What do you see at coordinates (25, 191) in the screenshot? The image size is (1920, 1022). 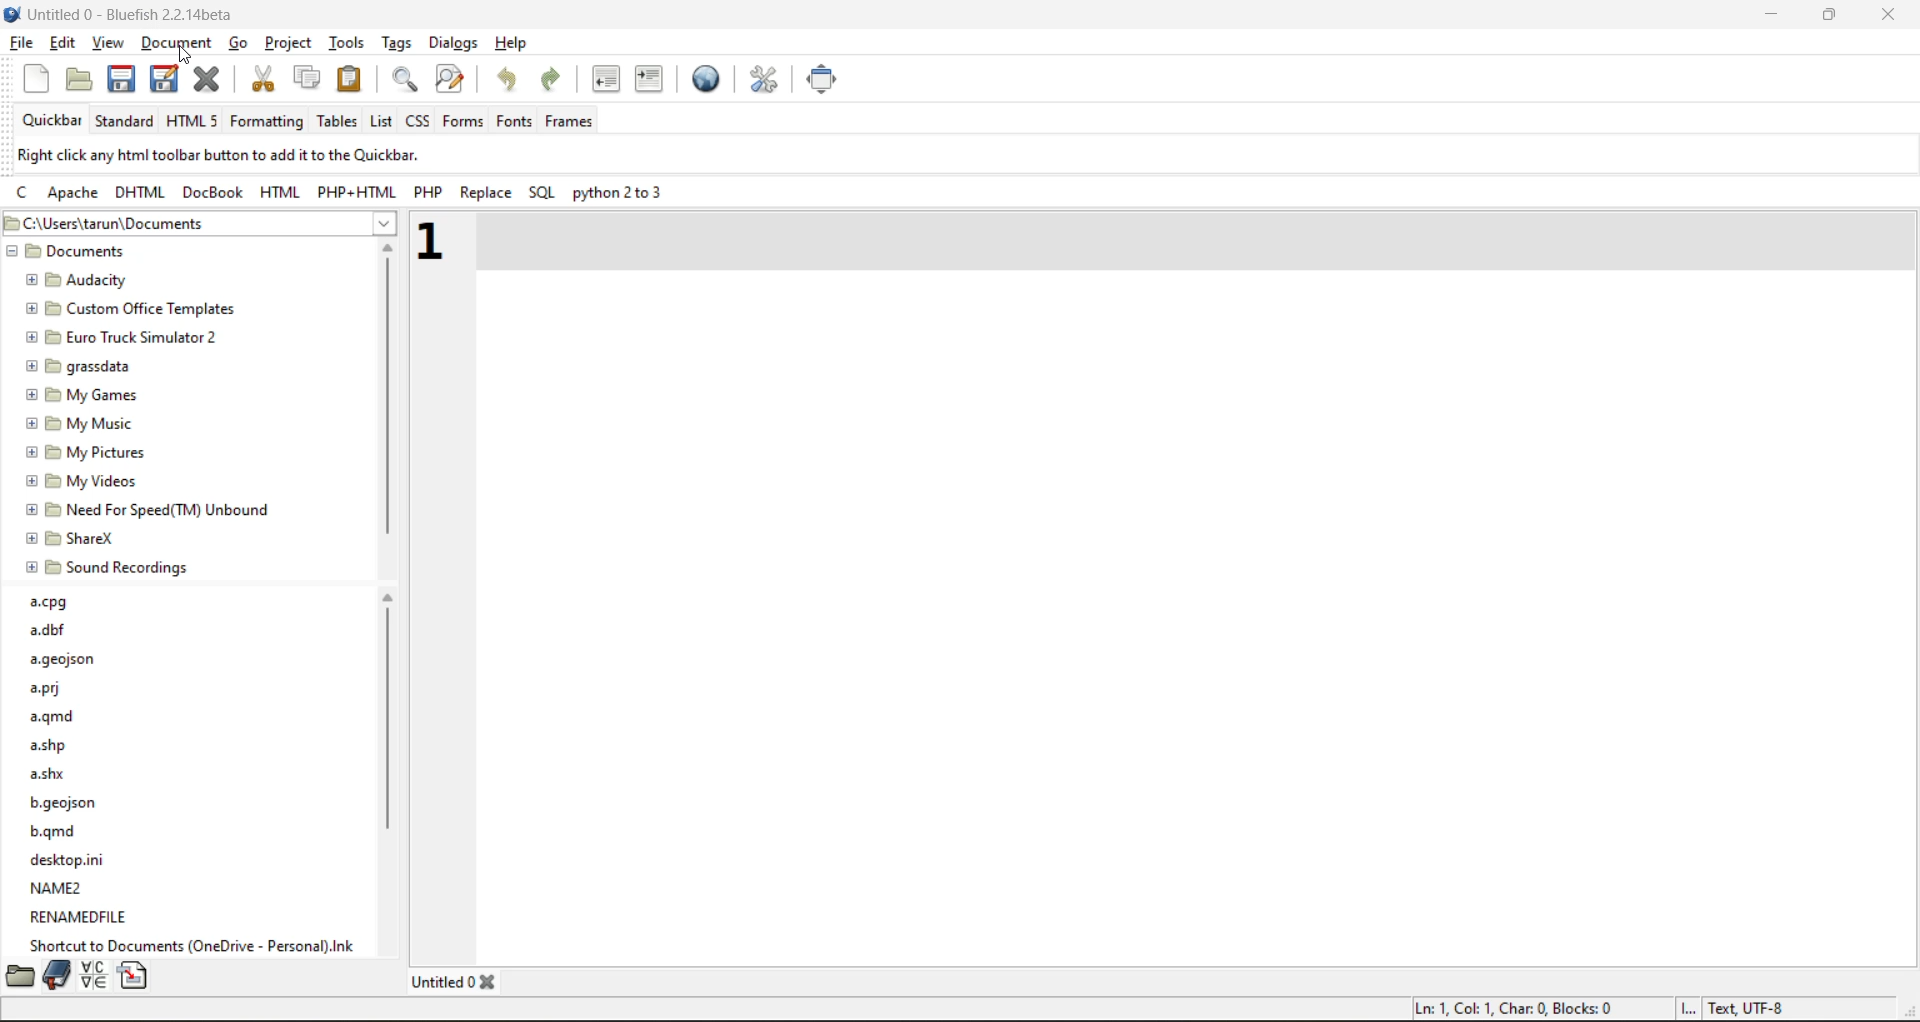 I see `c` at bounding box center [25, 191].